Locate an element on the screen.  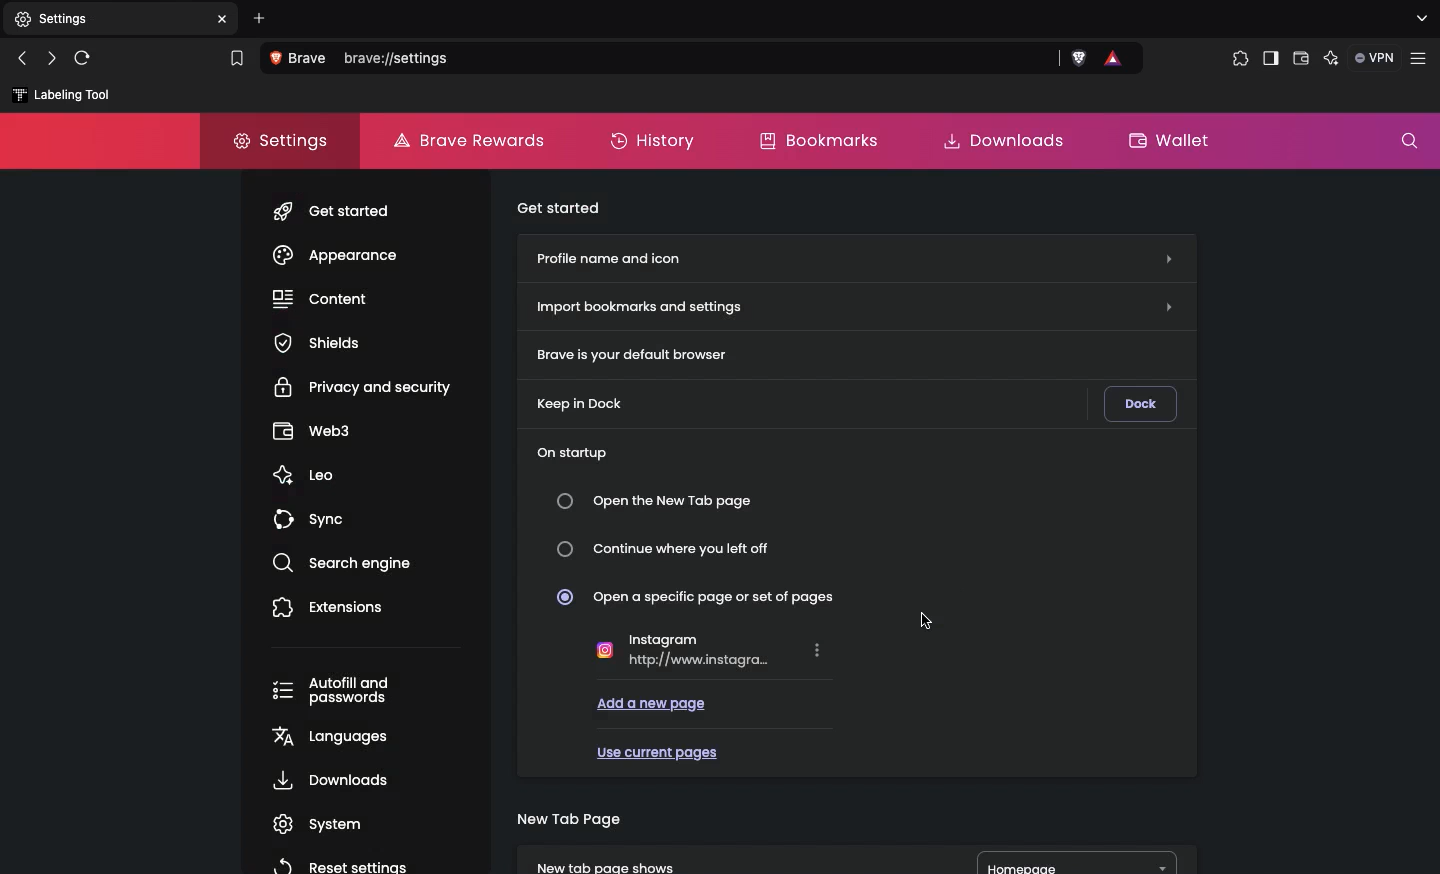
Open the new tap page is located at coordinates (660, 501).